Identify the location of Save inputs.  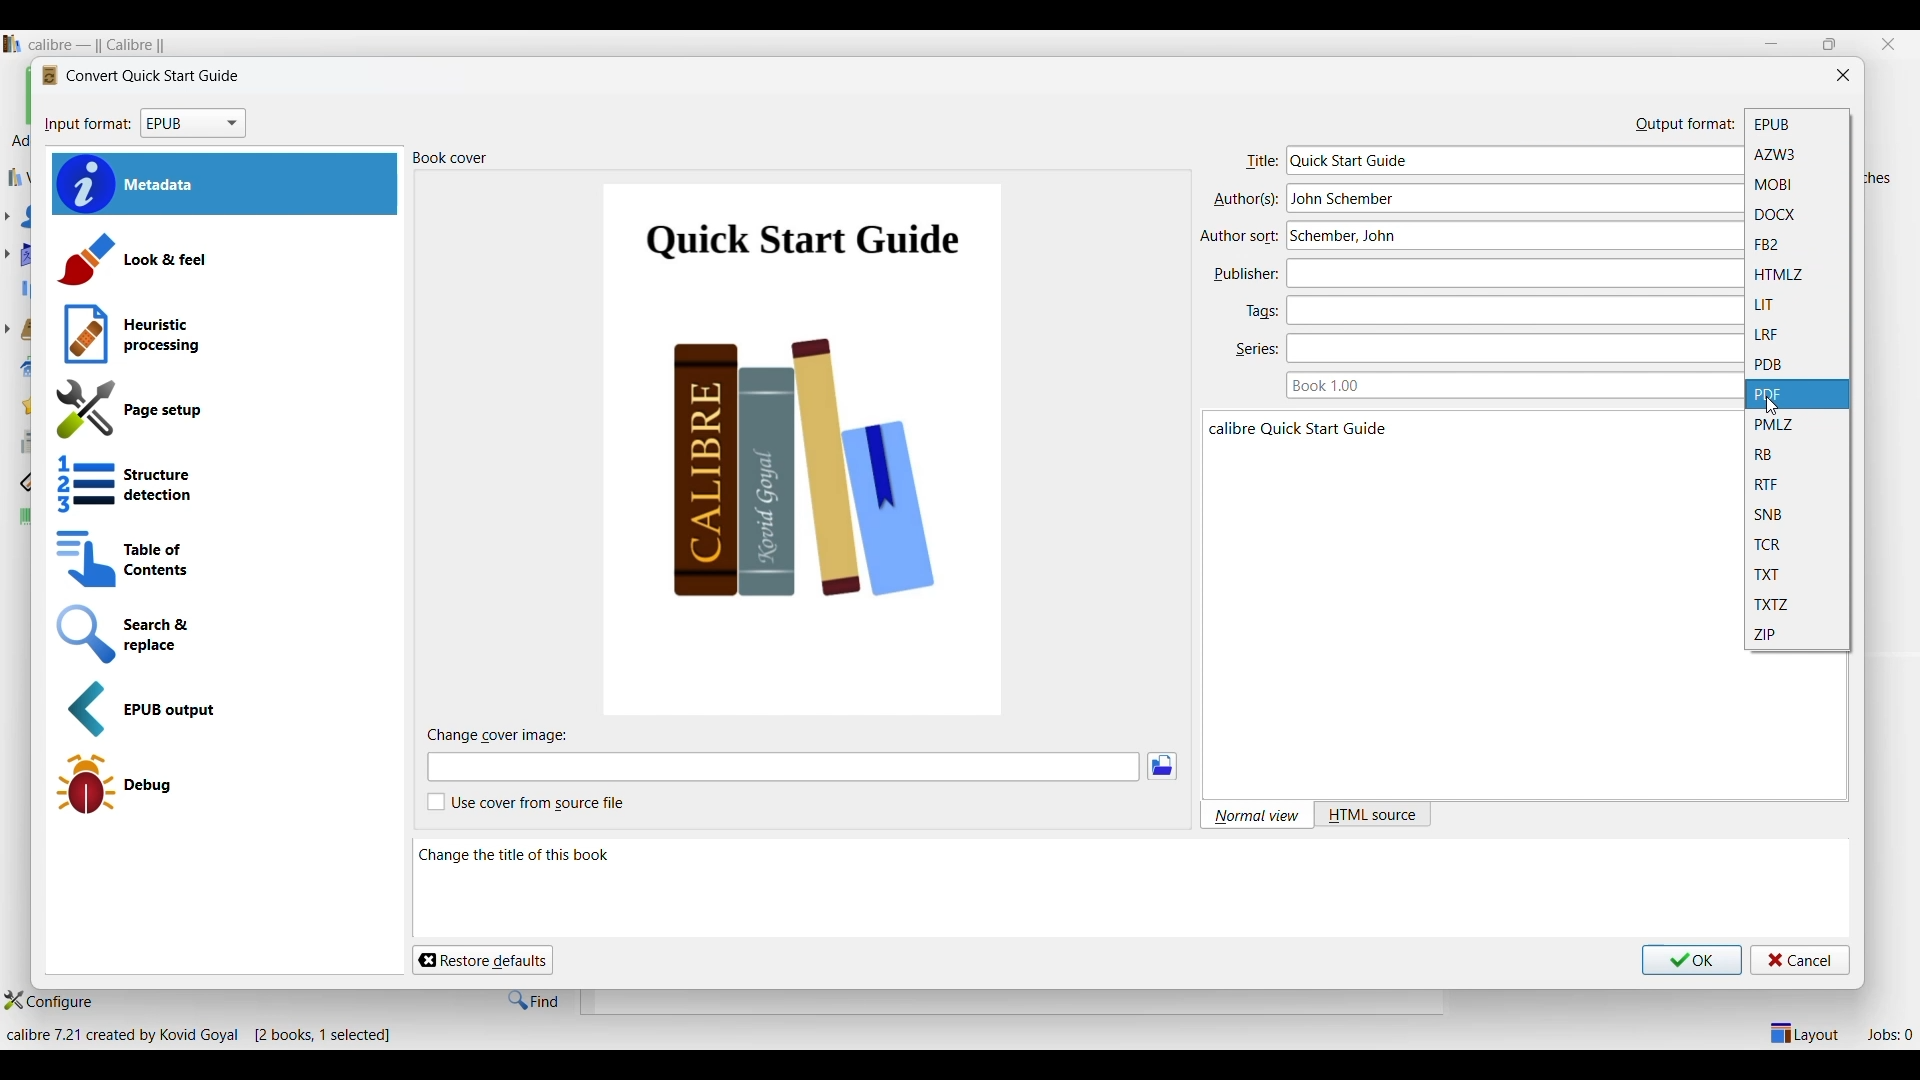
(1692, 961).